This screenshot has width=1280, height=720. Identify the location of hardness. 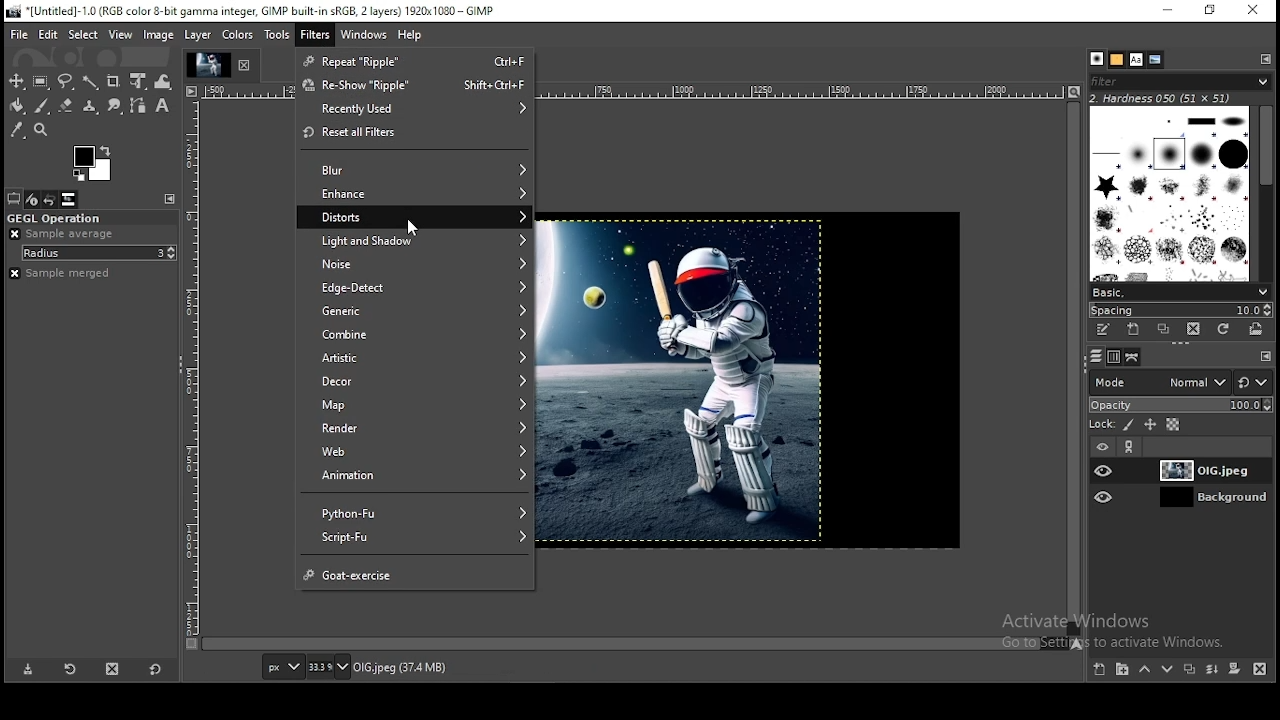
(1175, 98).